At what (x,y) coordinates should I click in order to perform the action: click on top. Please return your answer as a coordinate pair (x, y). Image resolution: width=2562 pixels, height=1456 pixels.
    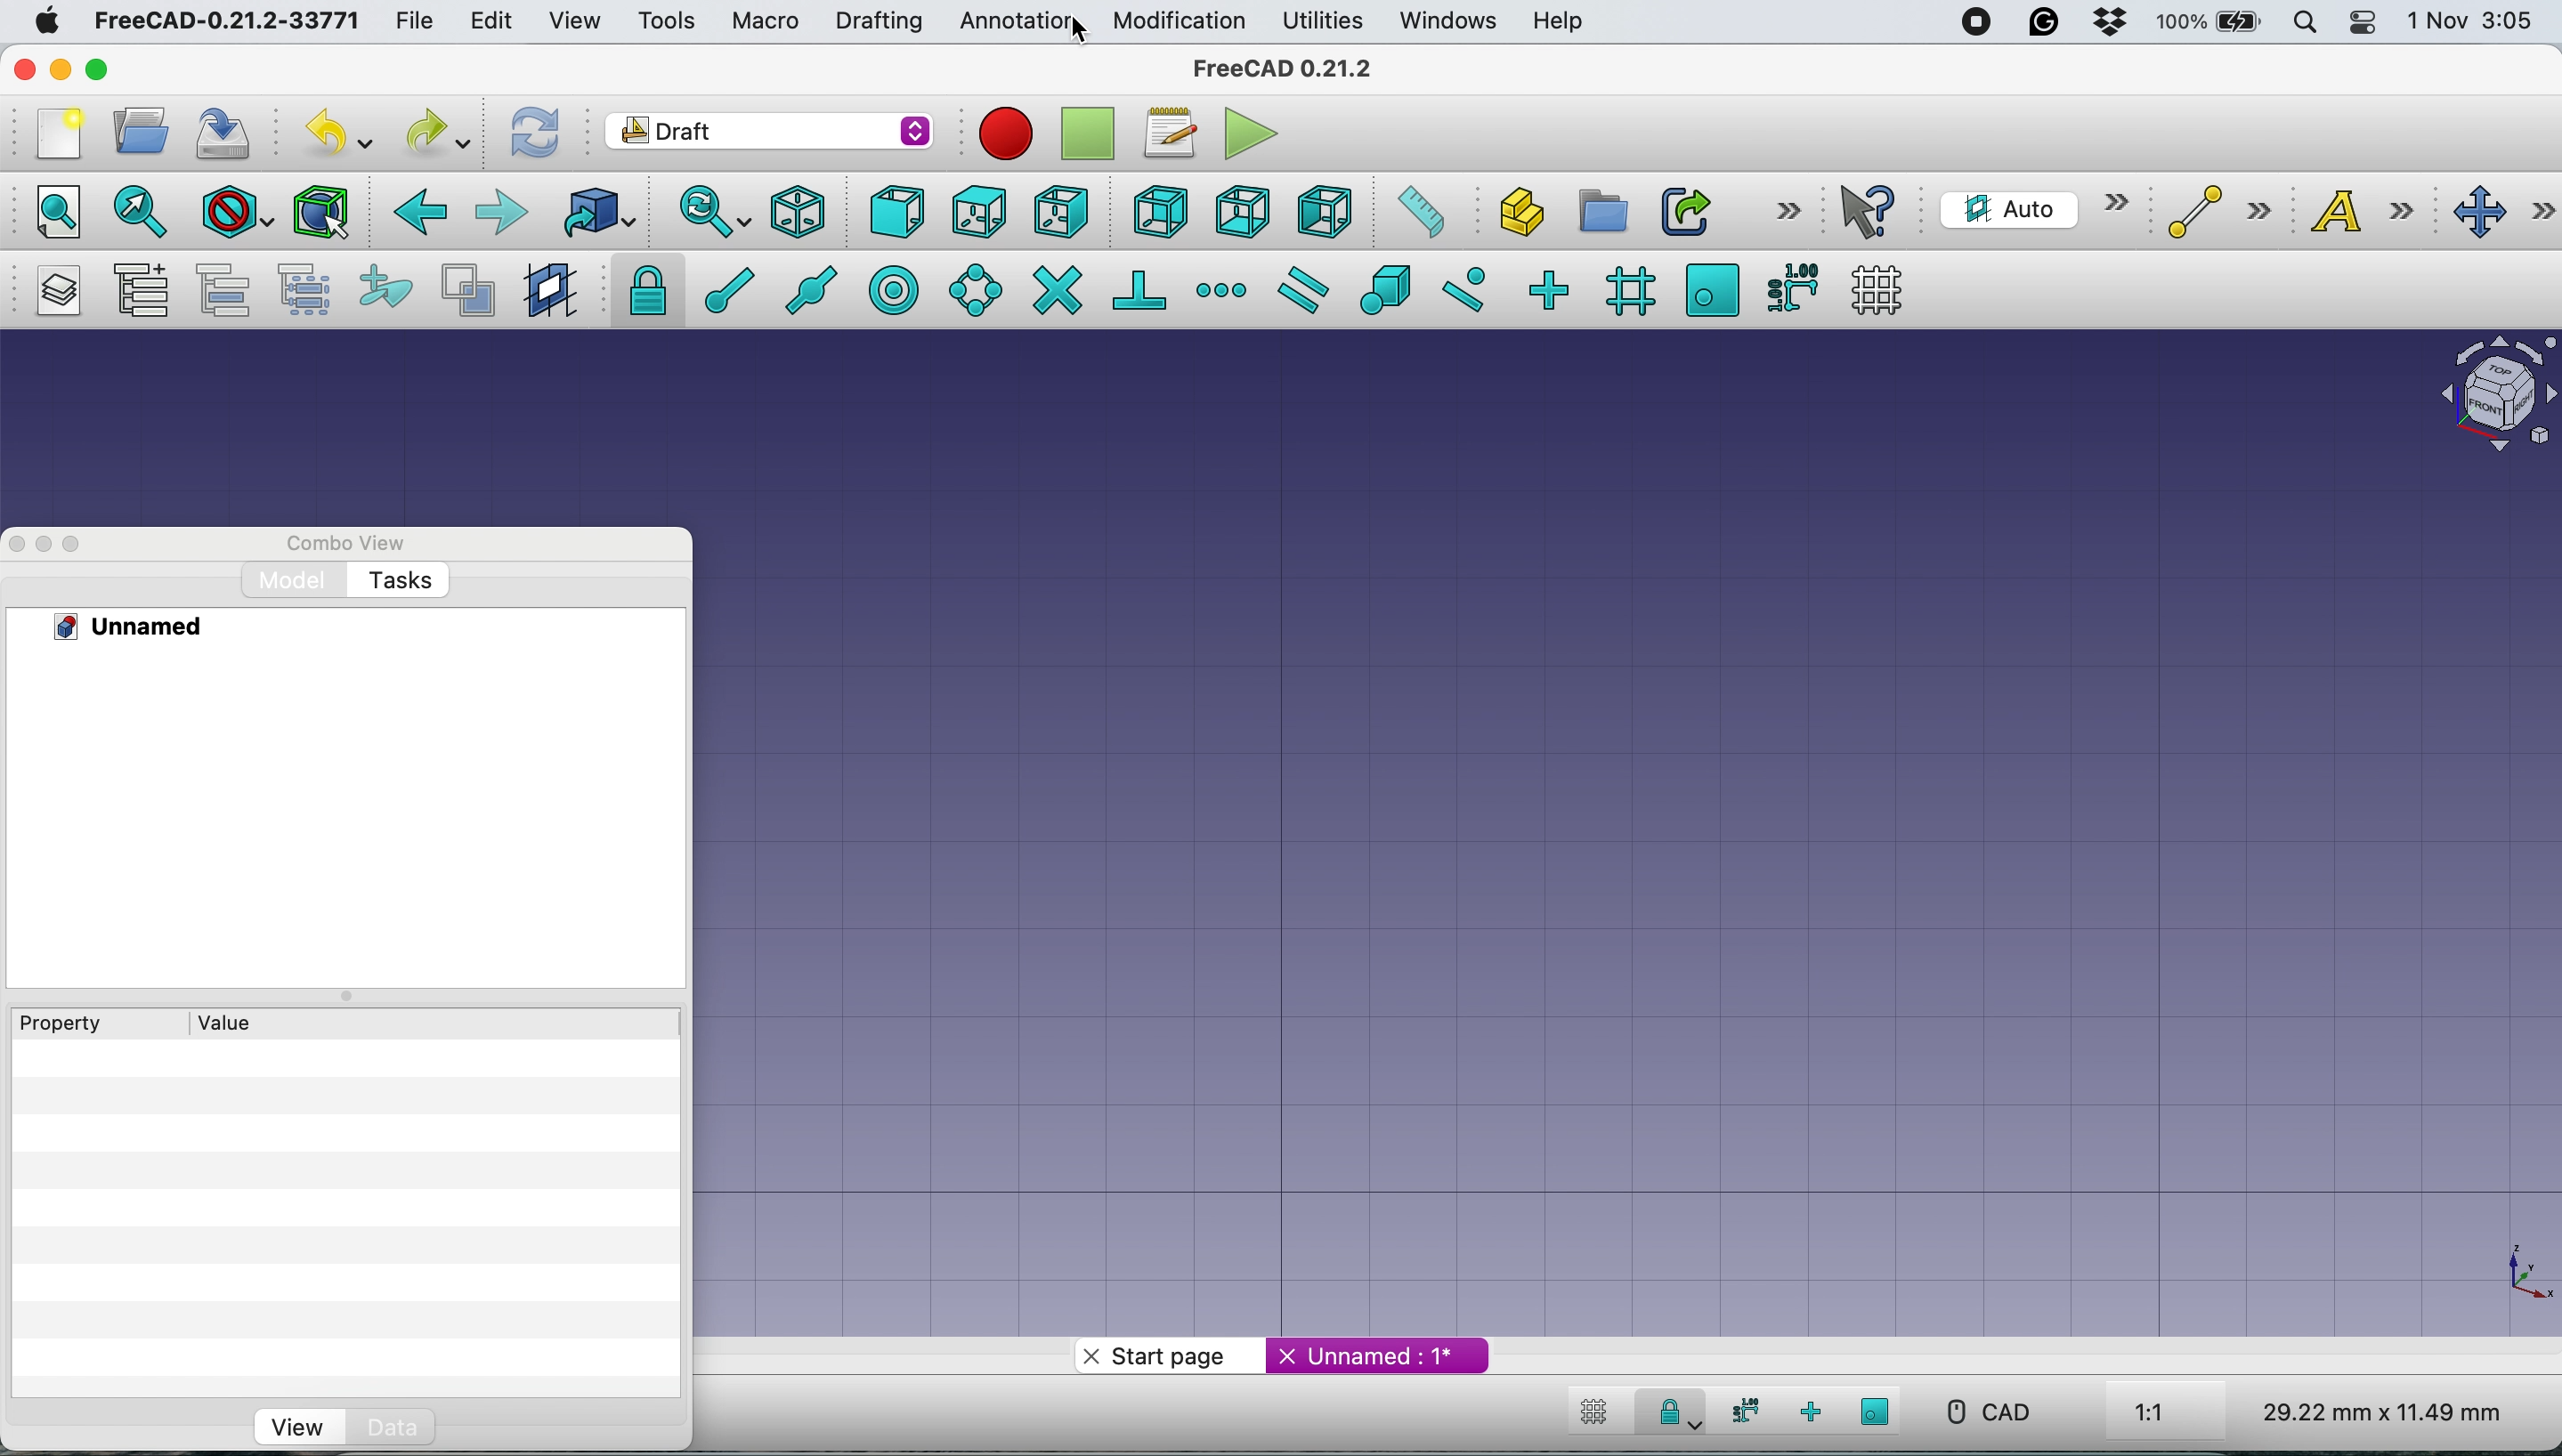
    Looking at the image, I should click on (979, 210).